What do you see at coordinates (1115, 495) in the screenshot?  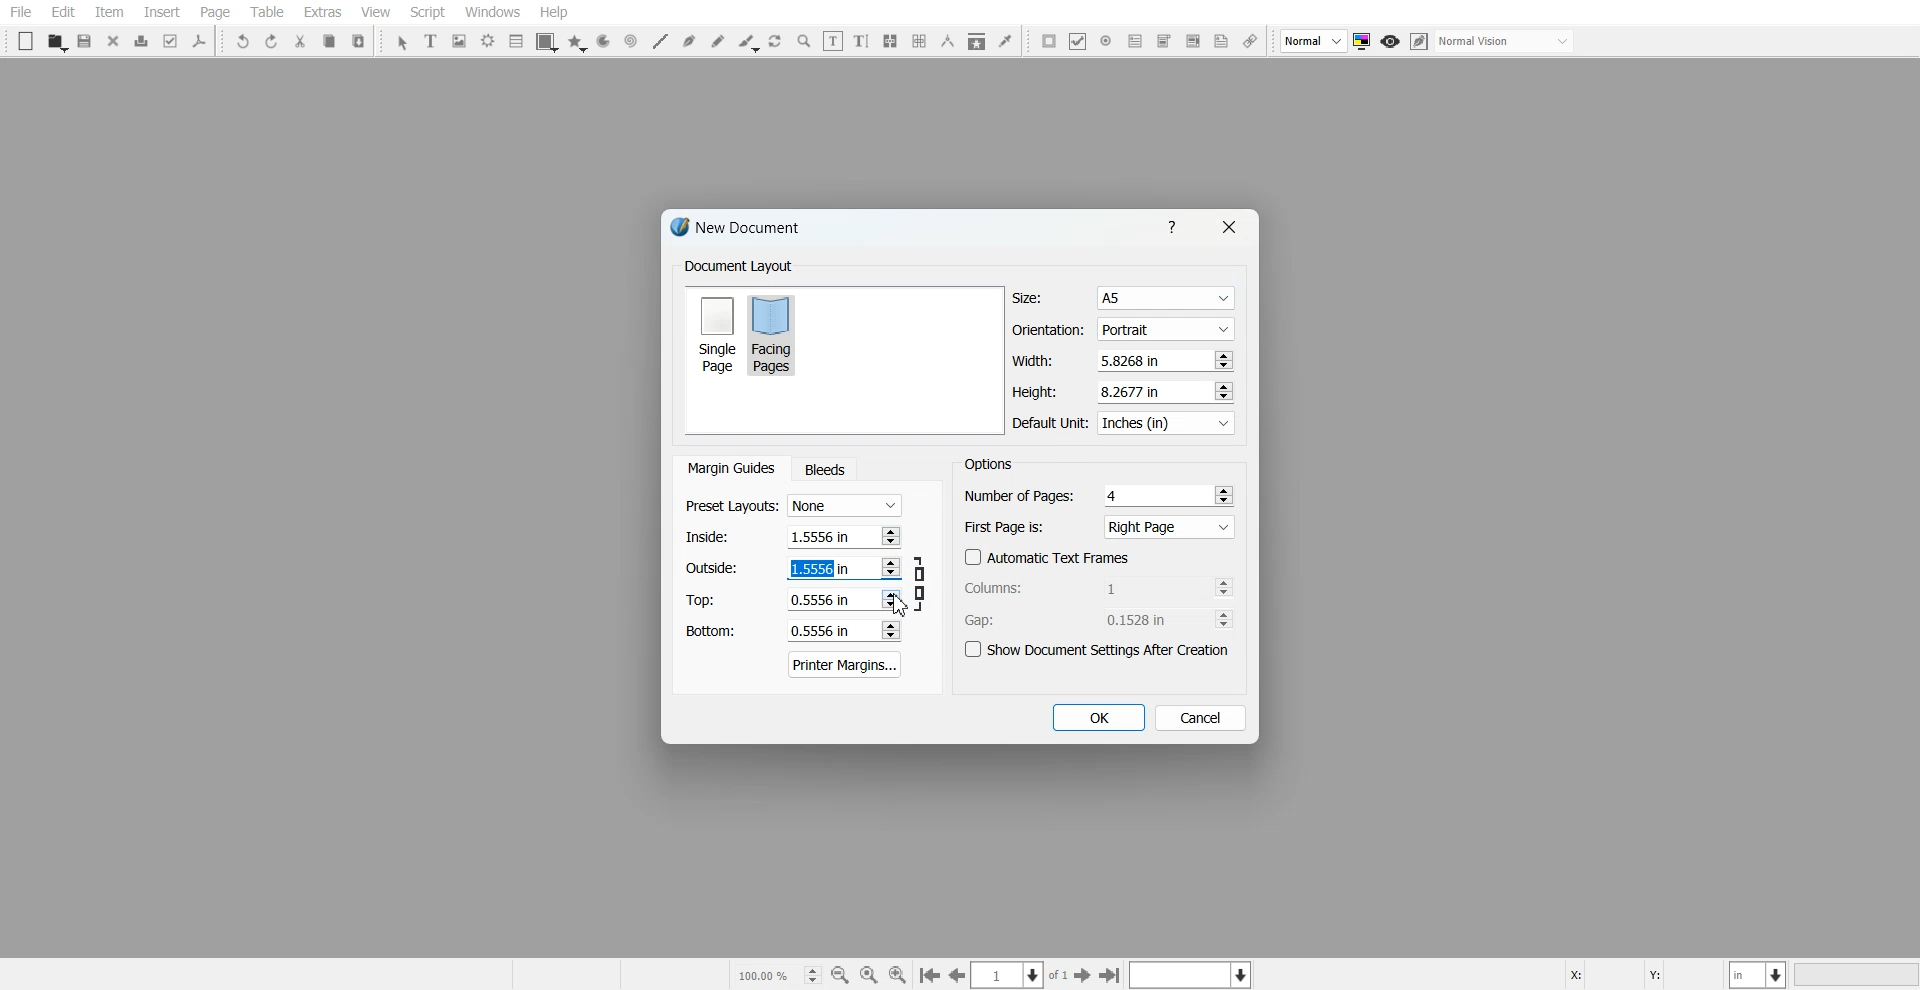 I see `4` at bounding box center [1115, 495].